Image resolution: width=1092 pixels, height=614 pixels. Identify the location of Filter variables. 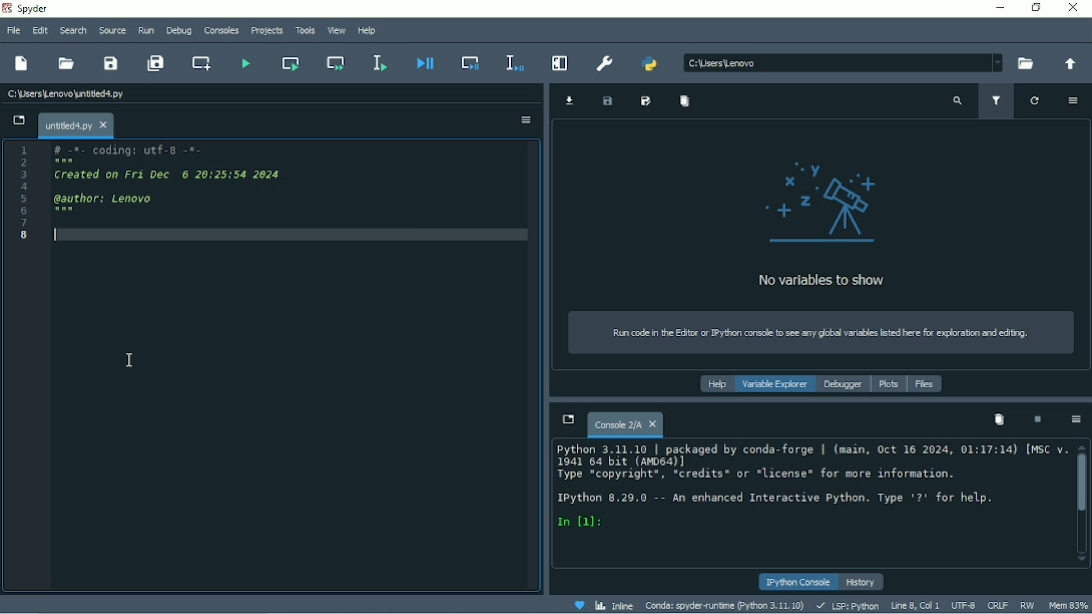
(996, 103).